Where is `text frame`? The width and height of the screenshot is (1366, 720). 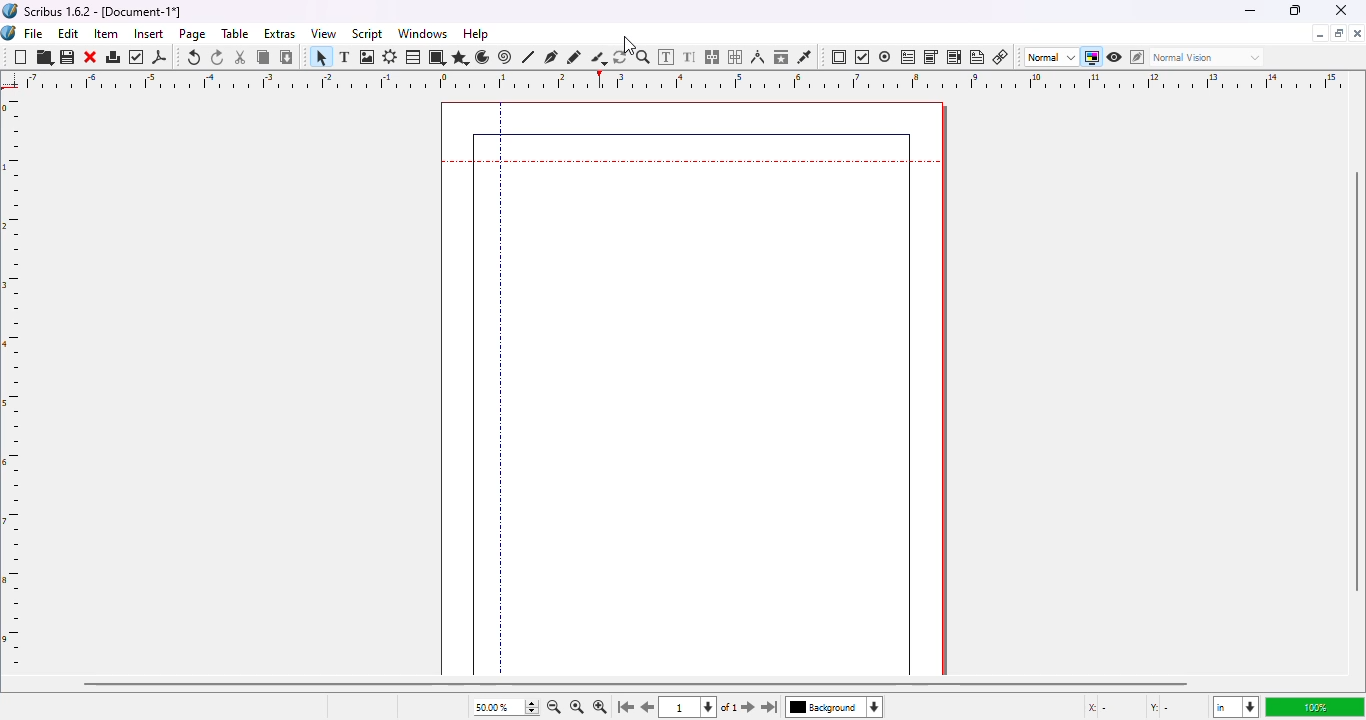
text frame is located at coordinates (344, 57).